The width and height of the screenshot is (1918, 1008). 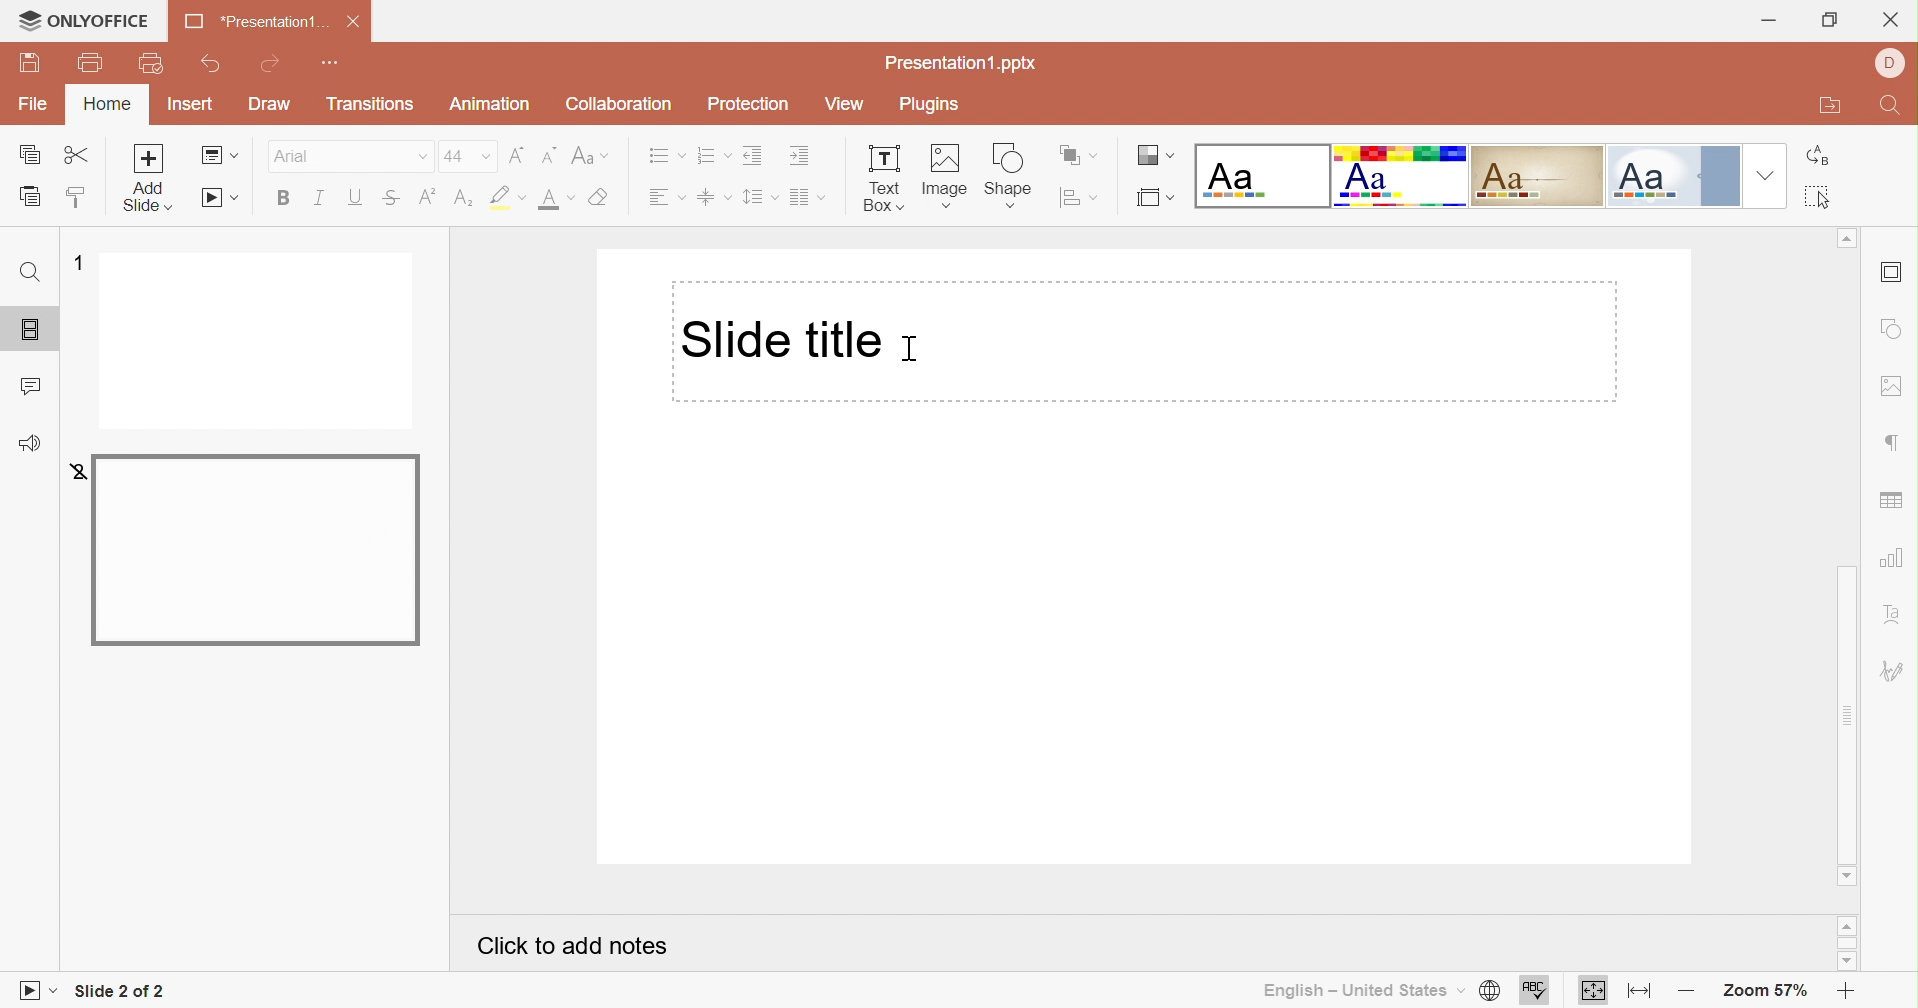 What do you see at coordinates (287, 199) in the screenshot?
I see `Bold` at bounding box center [287, 199].